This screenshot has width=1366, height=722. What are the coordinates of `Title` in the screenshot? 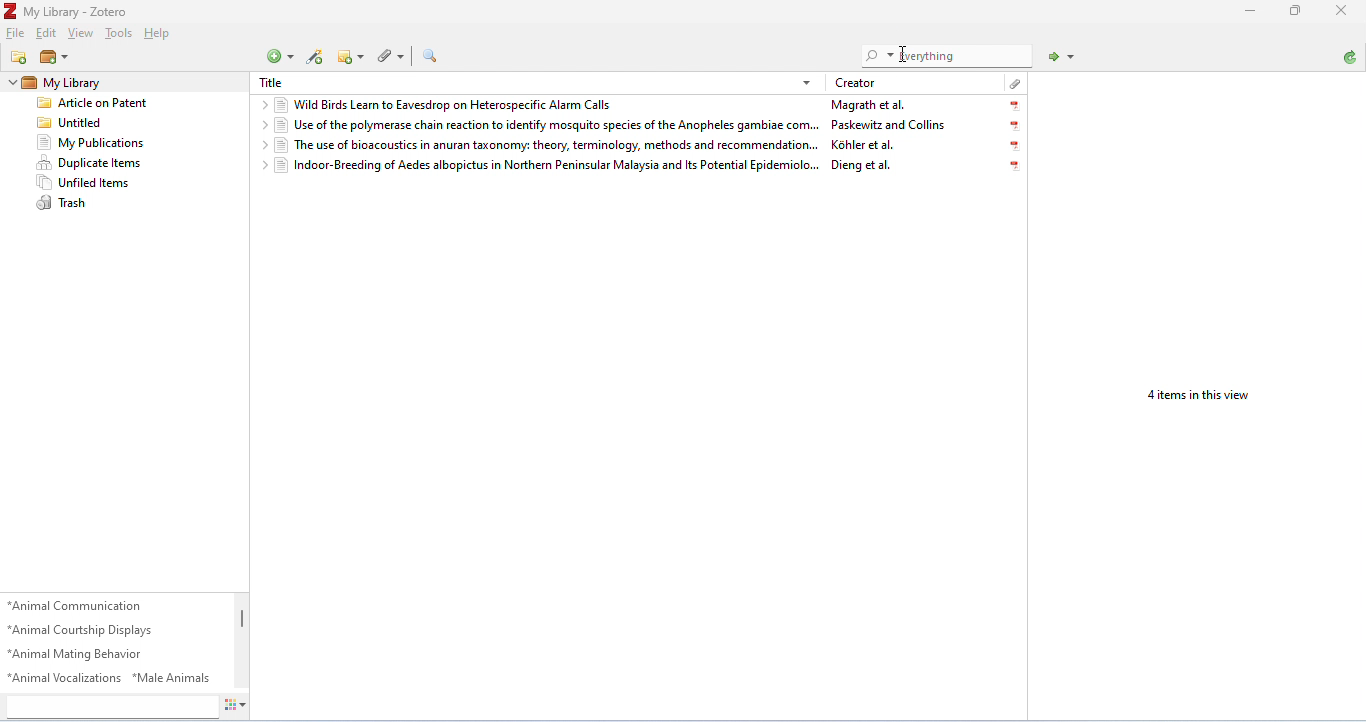 It's located at (271, 83).